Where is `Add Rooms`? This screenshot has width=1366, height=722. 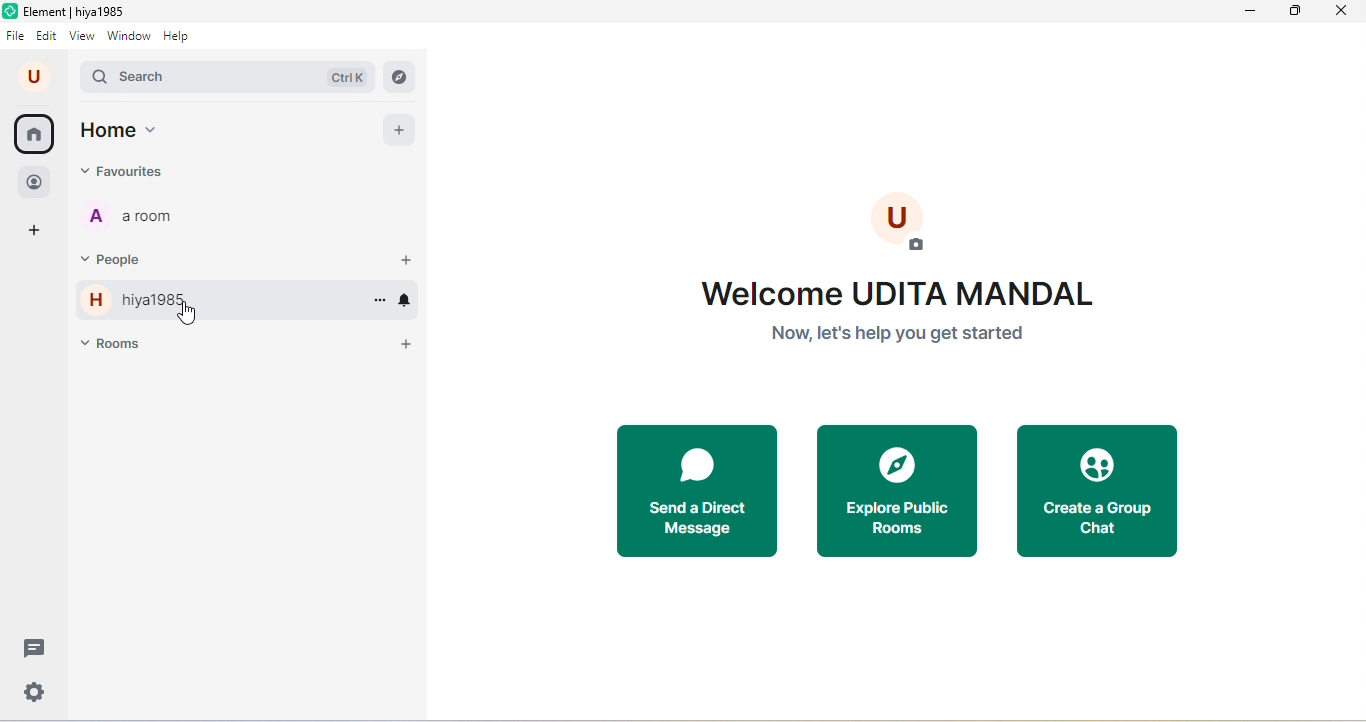
Add Rooms is located at coordinates (409, 349).